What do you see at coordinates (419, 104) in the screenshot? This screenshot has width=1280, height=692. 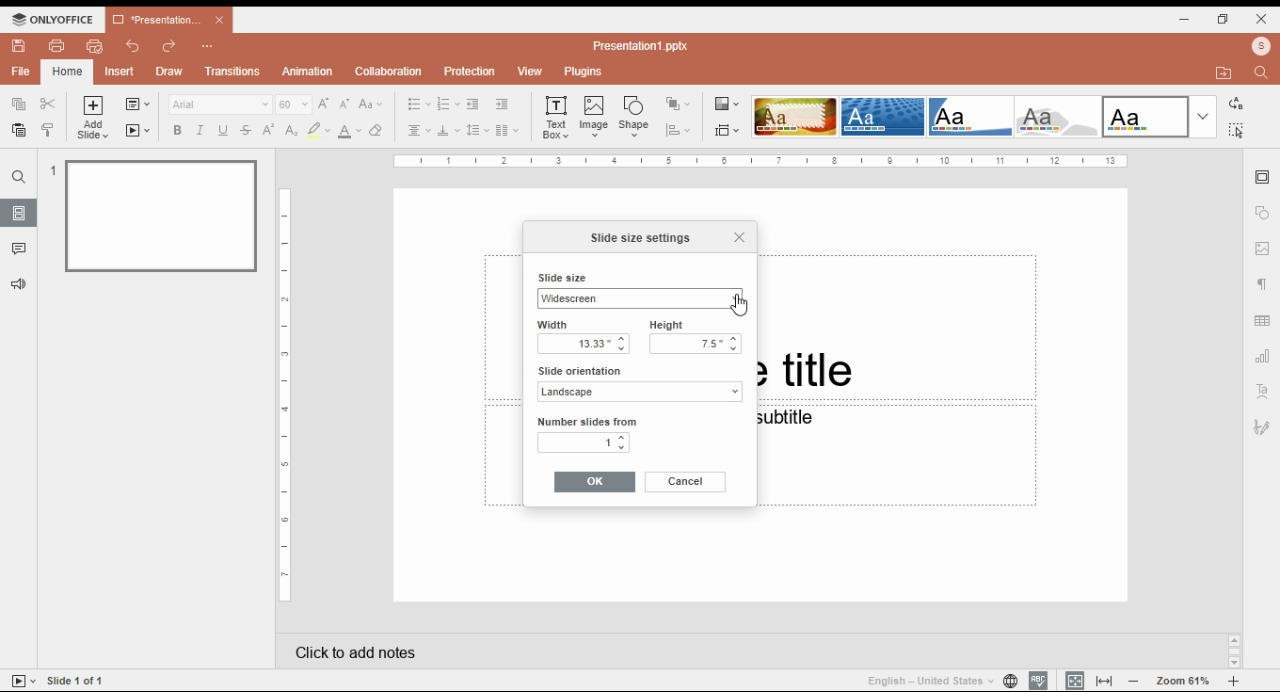 I see `bullets` at bounding box center [419, 104].